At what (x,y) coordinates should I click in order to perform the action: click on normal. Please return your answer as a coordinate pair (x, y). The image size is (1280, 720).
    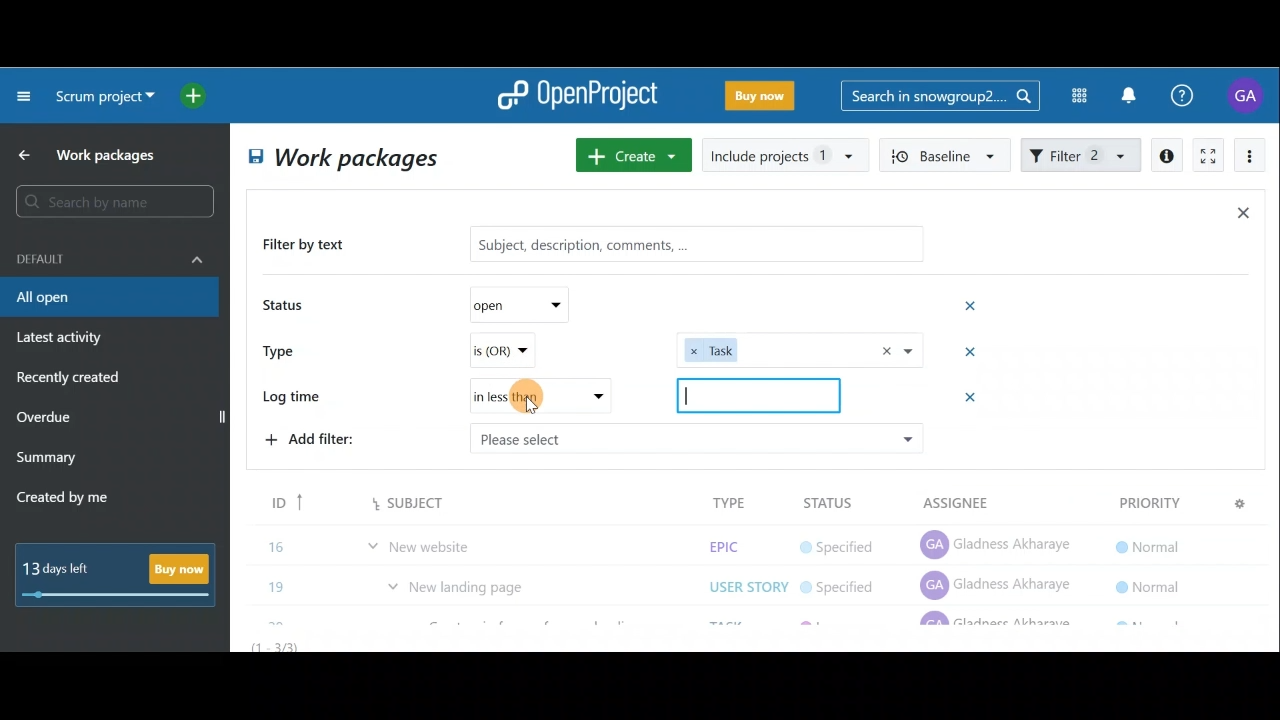
    Looking at the image, I should click on (1146, 540).